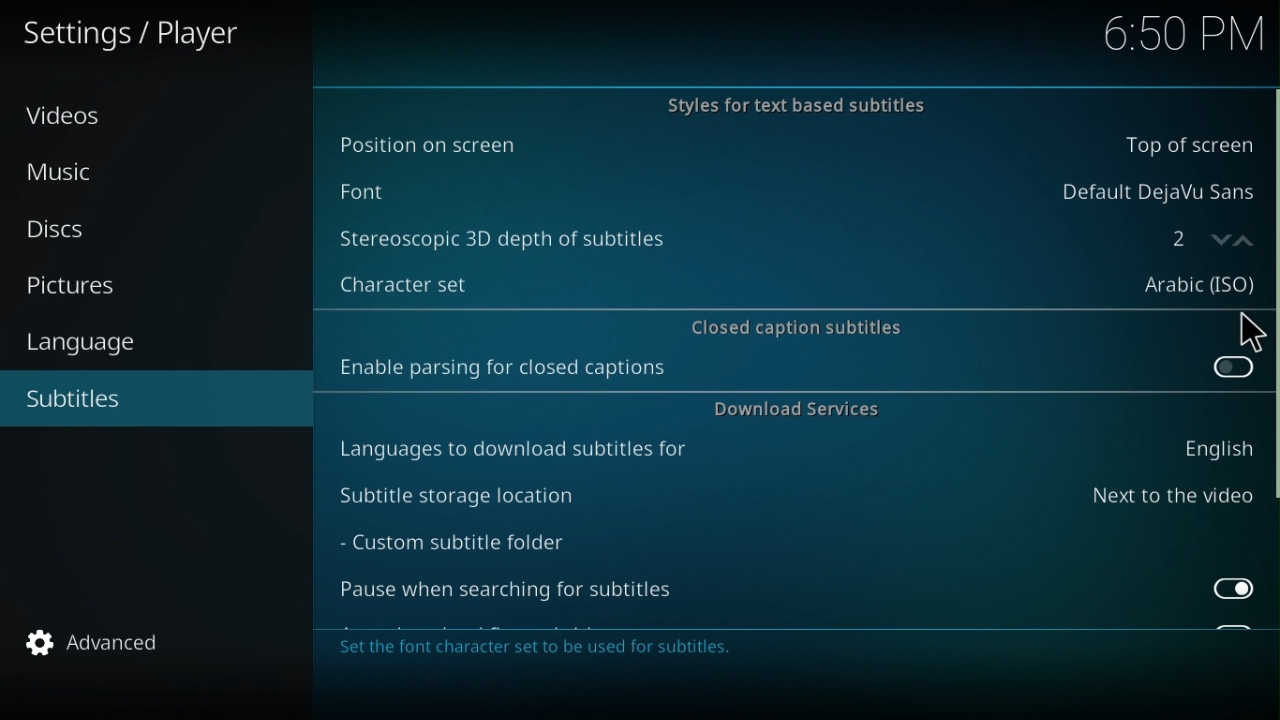  Describe the element at coordinates (1244, 333) in the screenshot. I see `Cursor` at that location.